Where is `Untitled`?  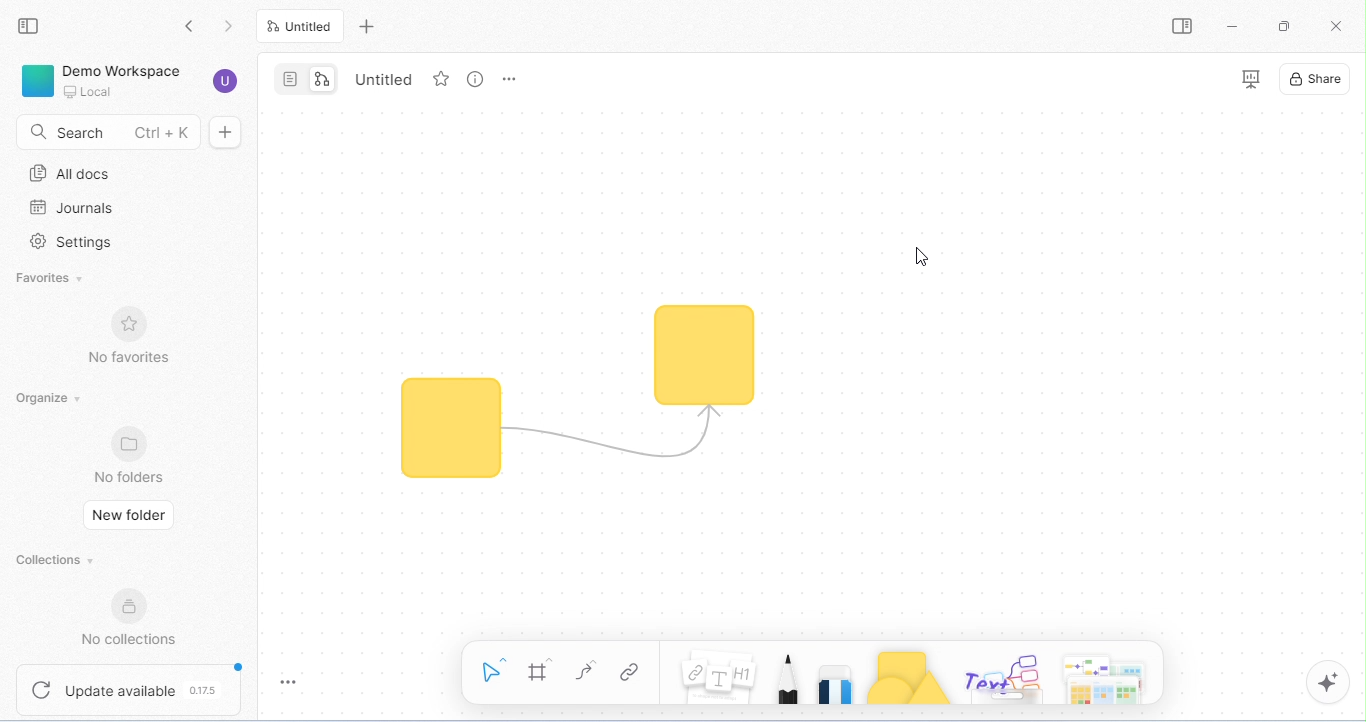 Untitled is located at coordinates (302, 26).